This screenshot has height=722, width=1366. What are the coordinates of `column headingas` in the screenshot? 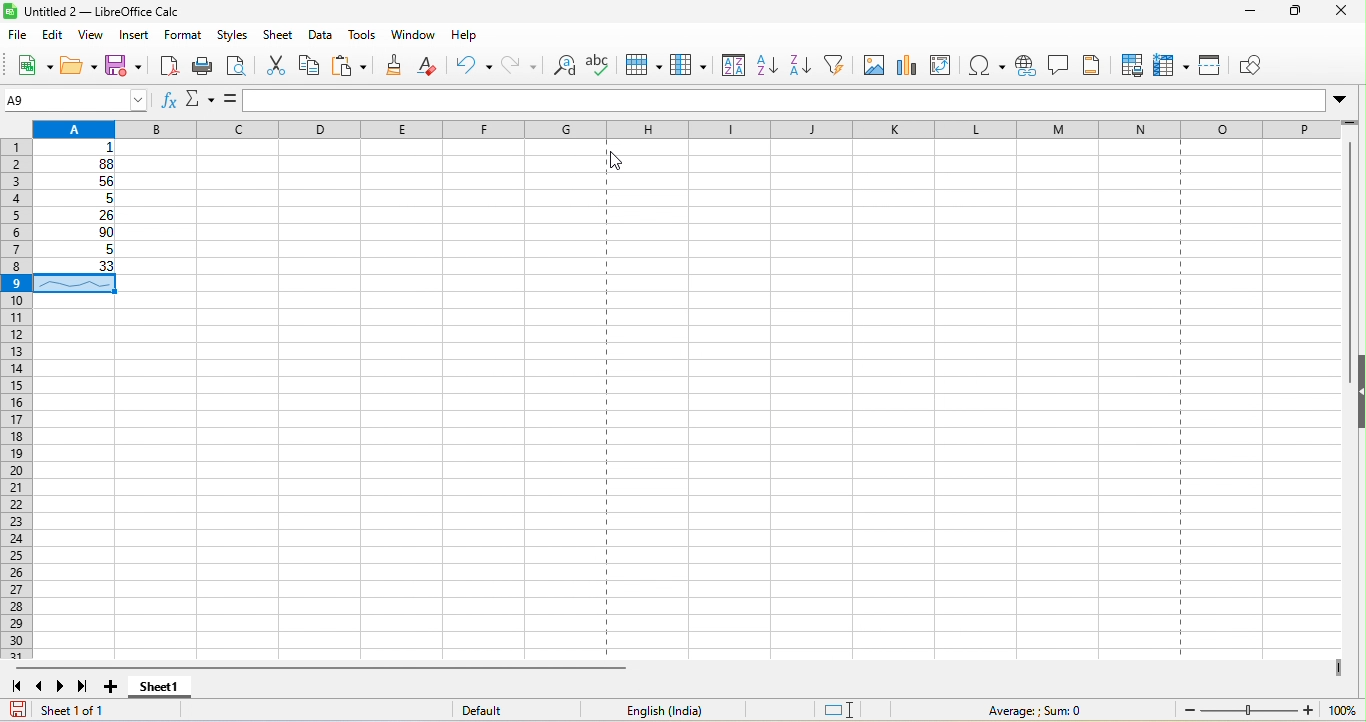 It's located at (693, 128).